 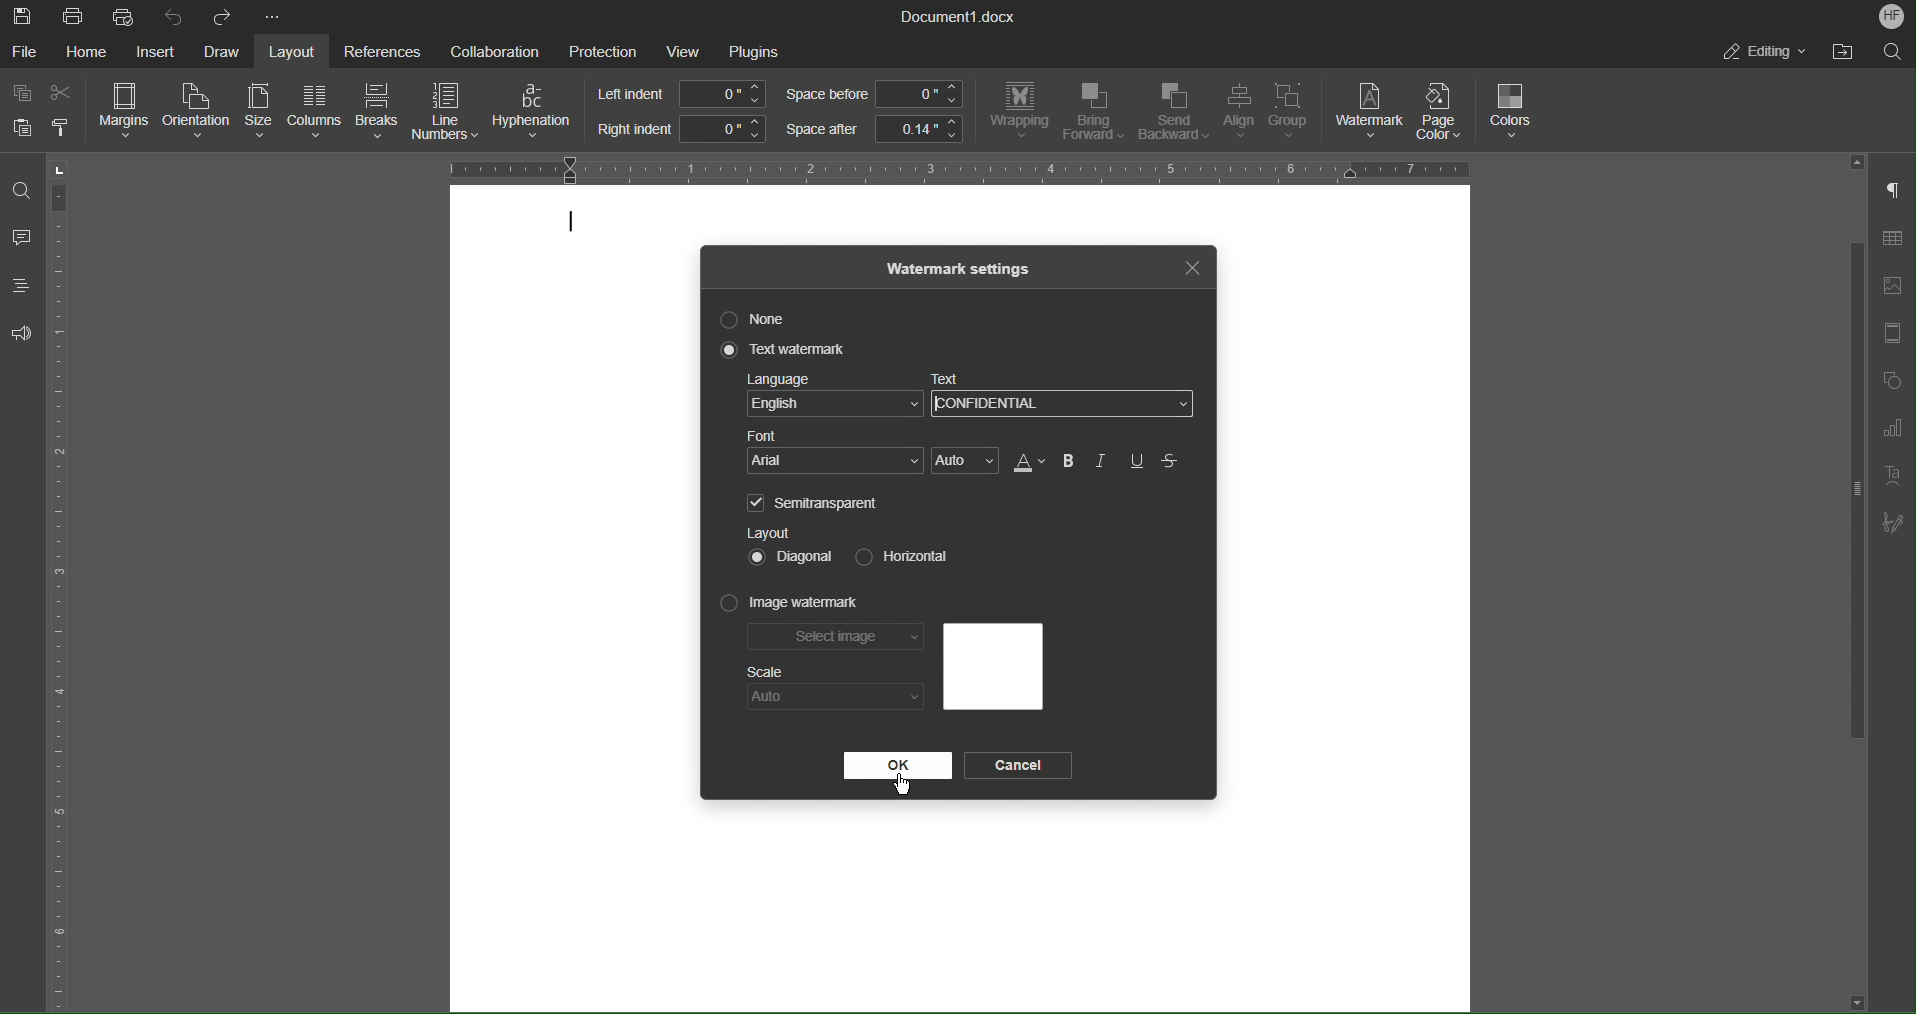 I want to click on Cancel, so click(x=1022, y=766).